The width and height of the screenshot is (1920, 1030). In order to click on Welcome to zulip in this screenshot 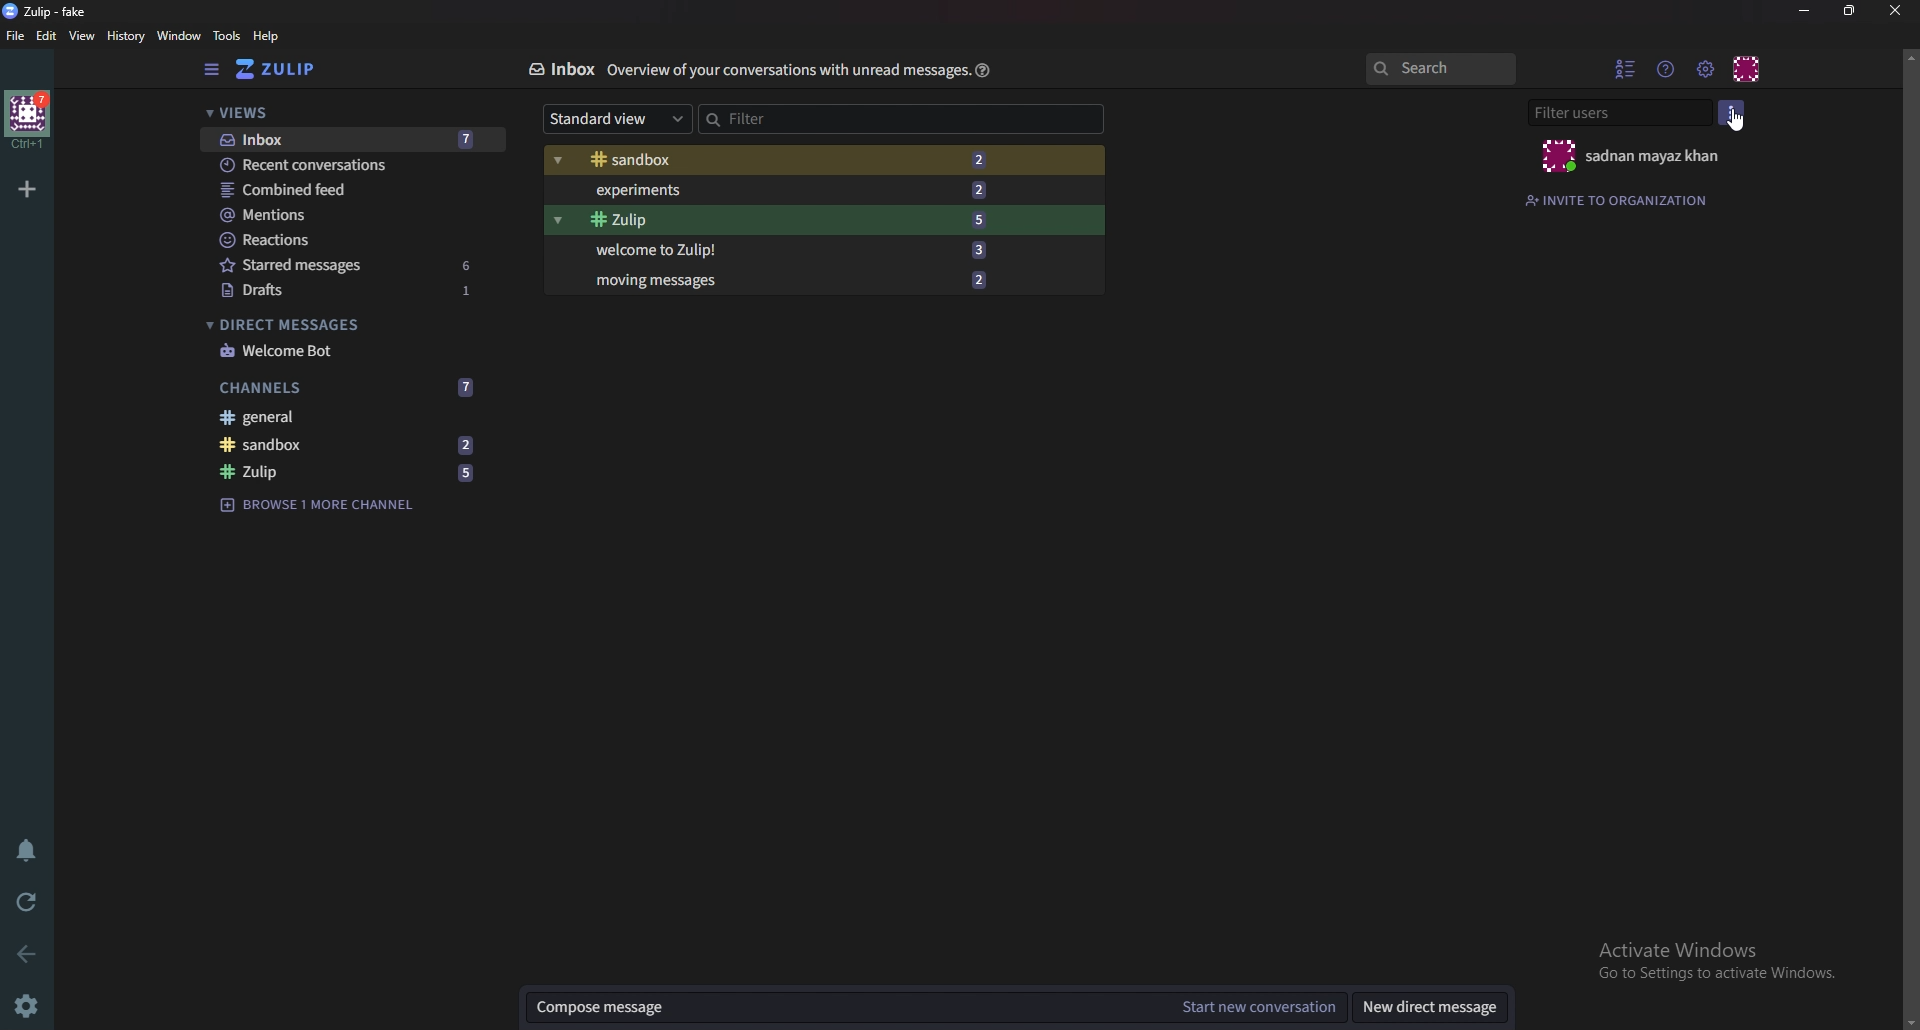, I will do `click(792, 251)`.